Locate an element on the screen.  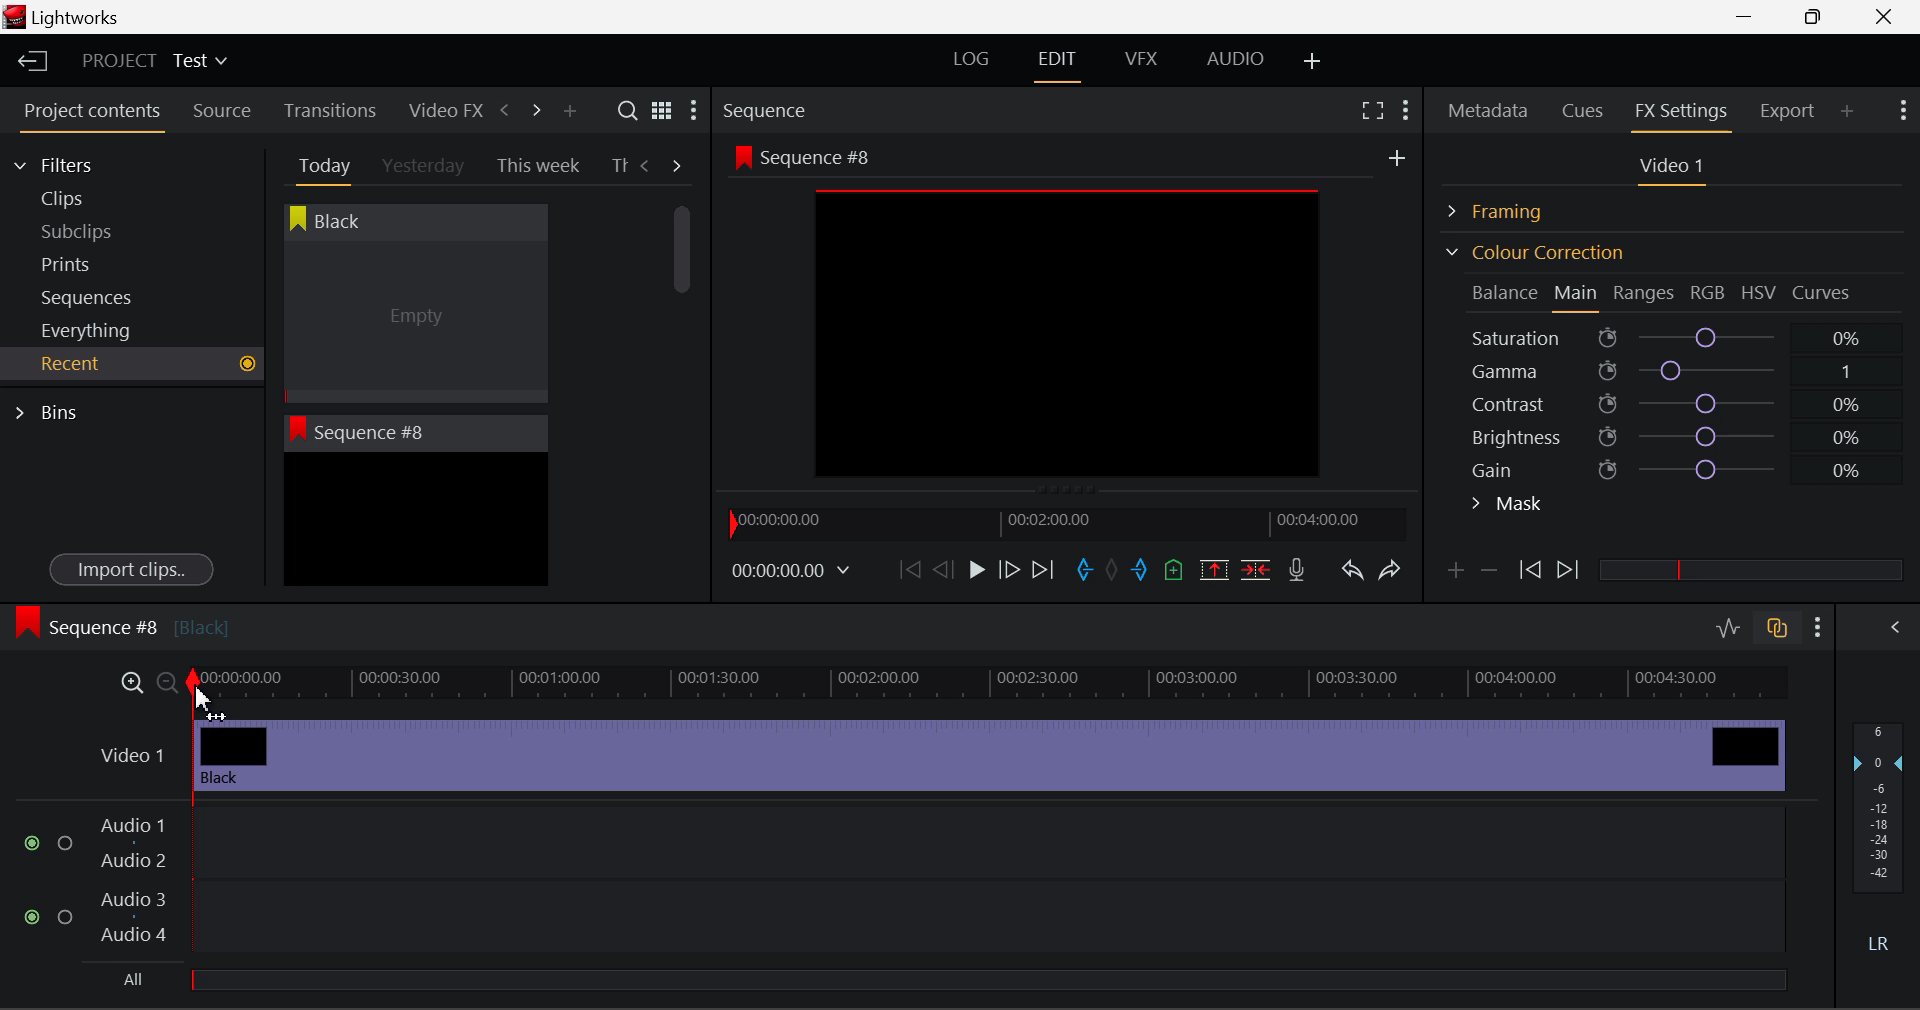
Clips is located at coordinates (98, 198).